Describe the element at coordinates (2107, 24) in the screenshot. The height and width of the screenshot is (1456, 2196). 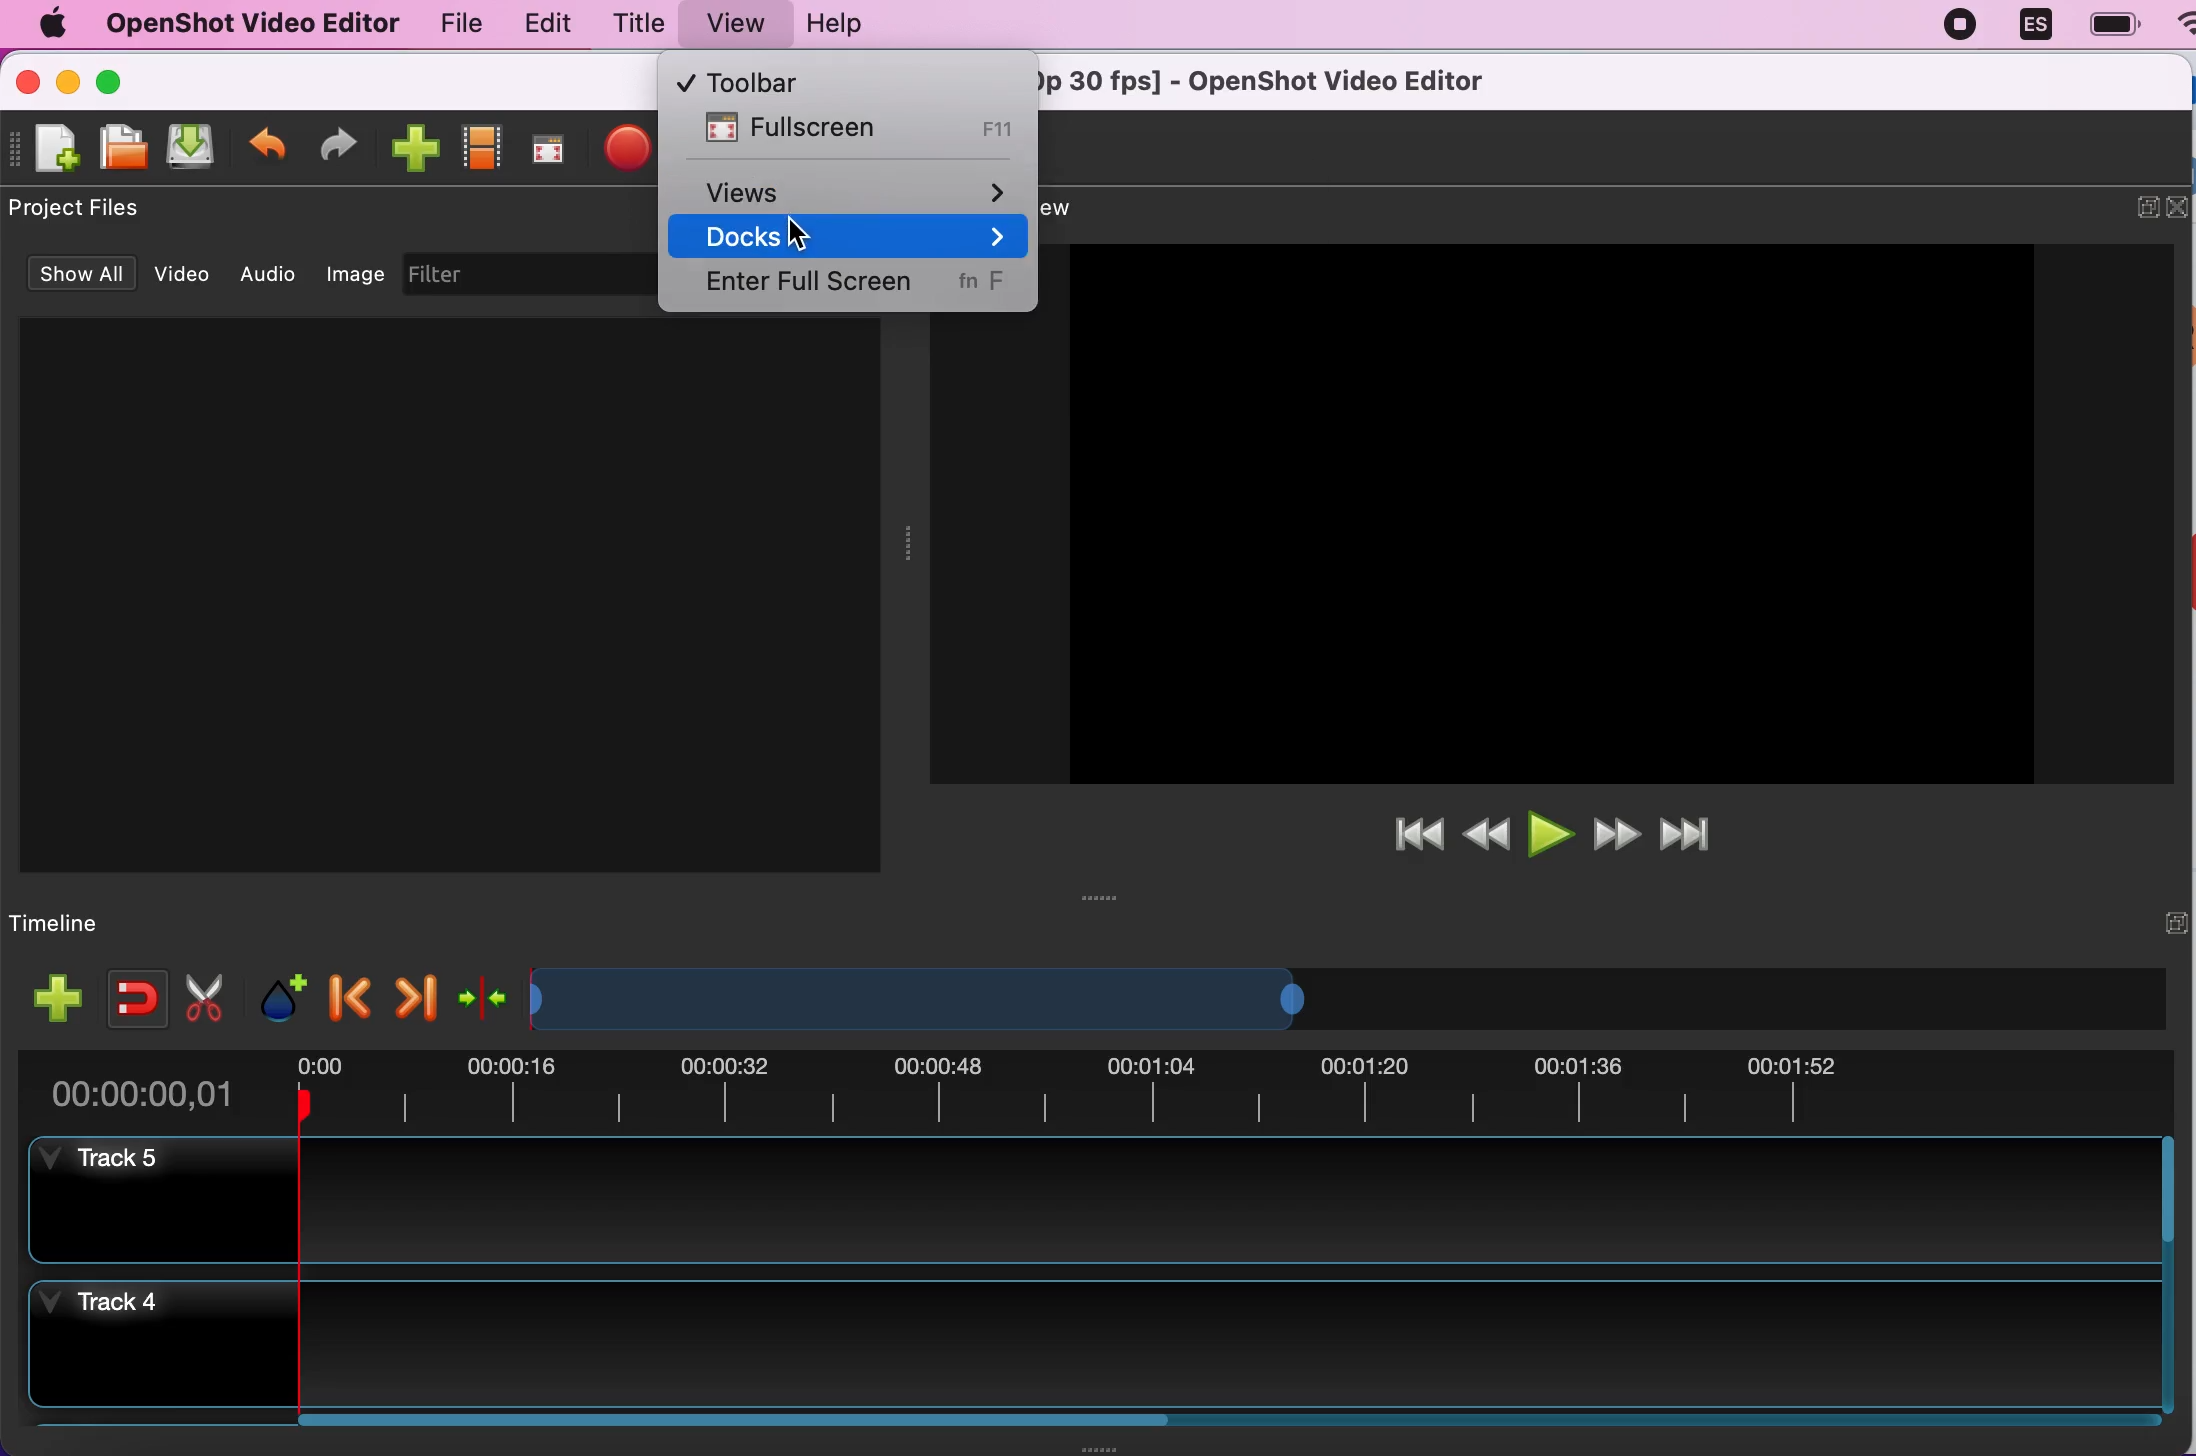
I see `battery` at that location.